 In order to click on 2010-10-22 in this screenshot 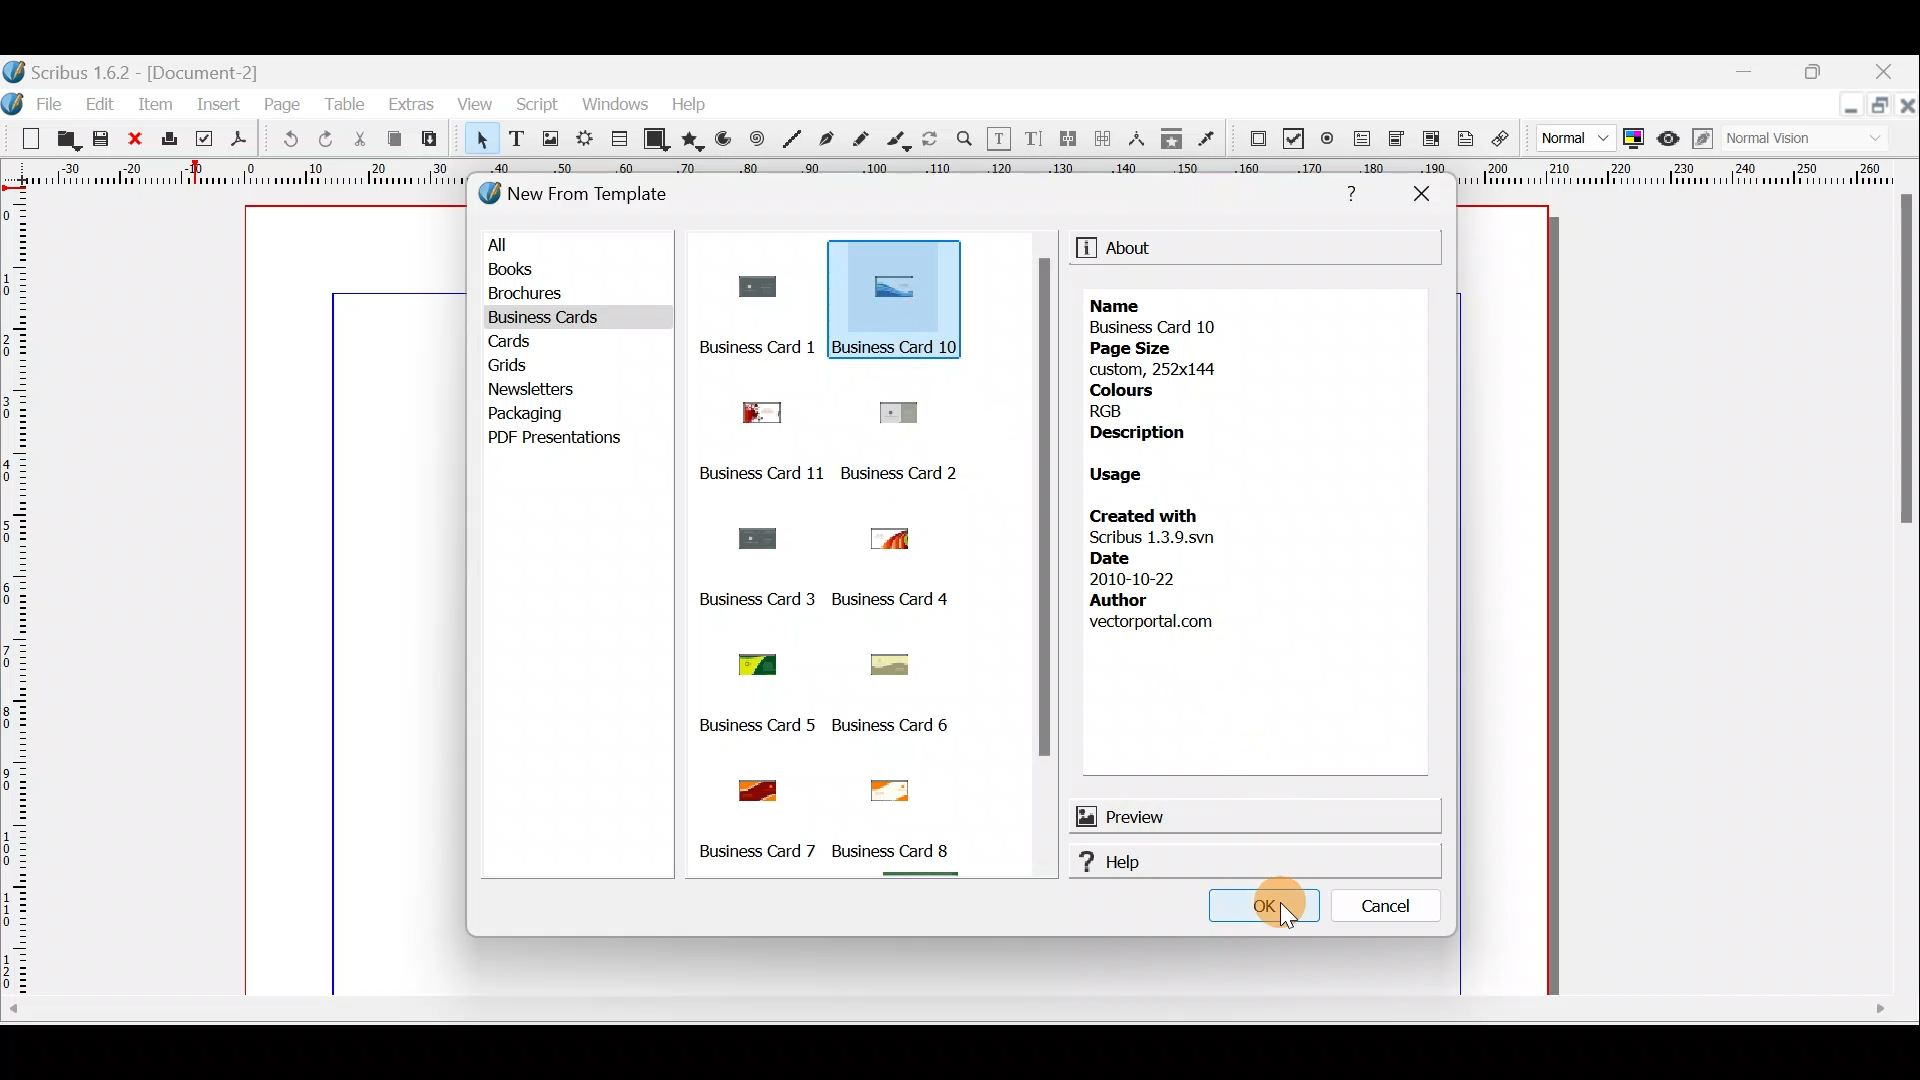, I will do `click(1139, 578)`.